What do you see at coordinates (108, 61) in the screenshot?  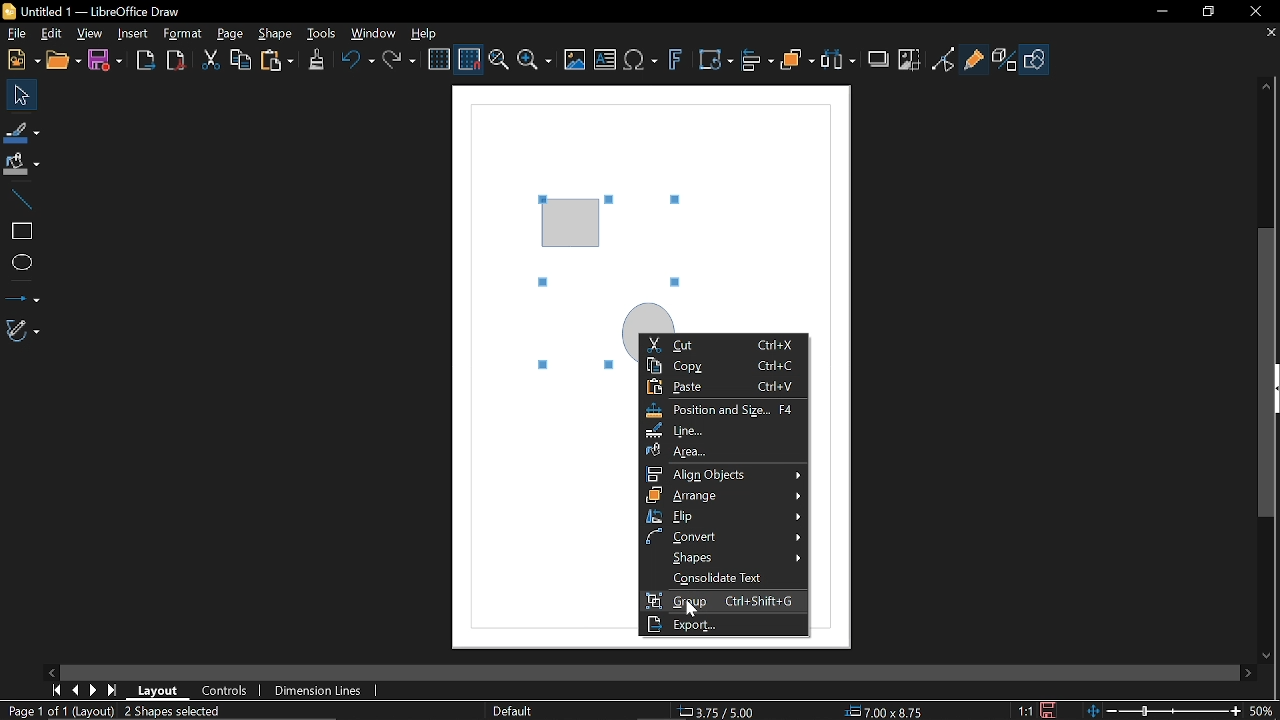 I see `Save` at bounding box center [108, 61].